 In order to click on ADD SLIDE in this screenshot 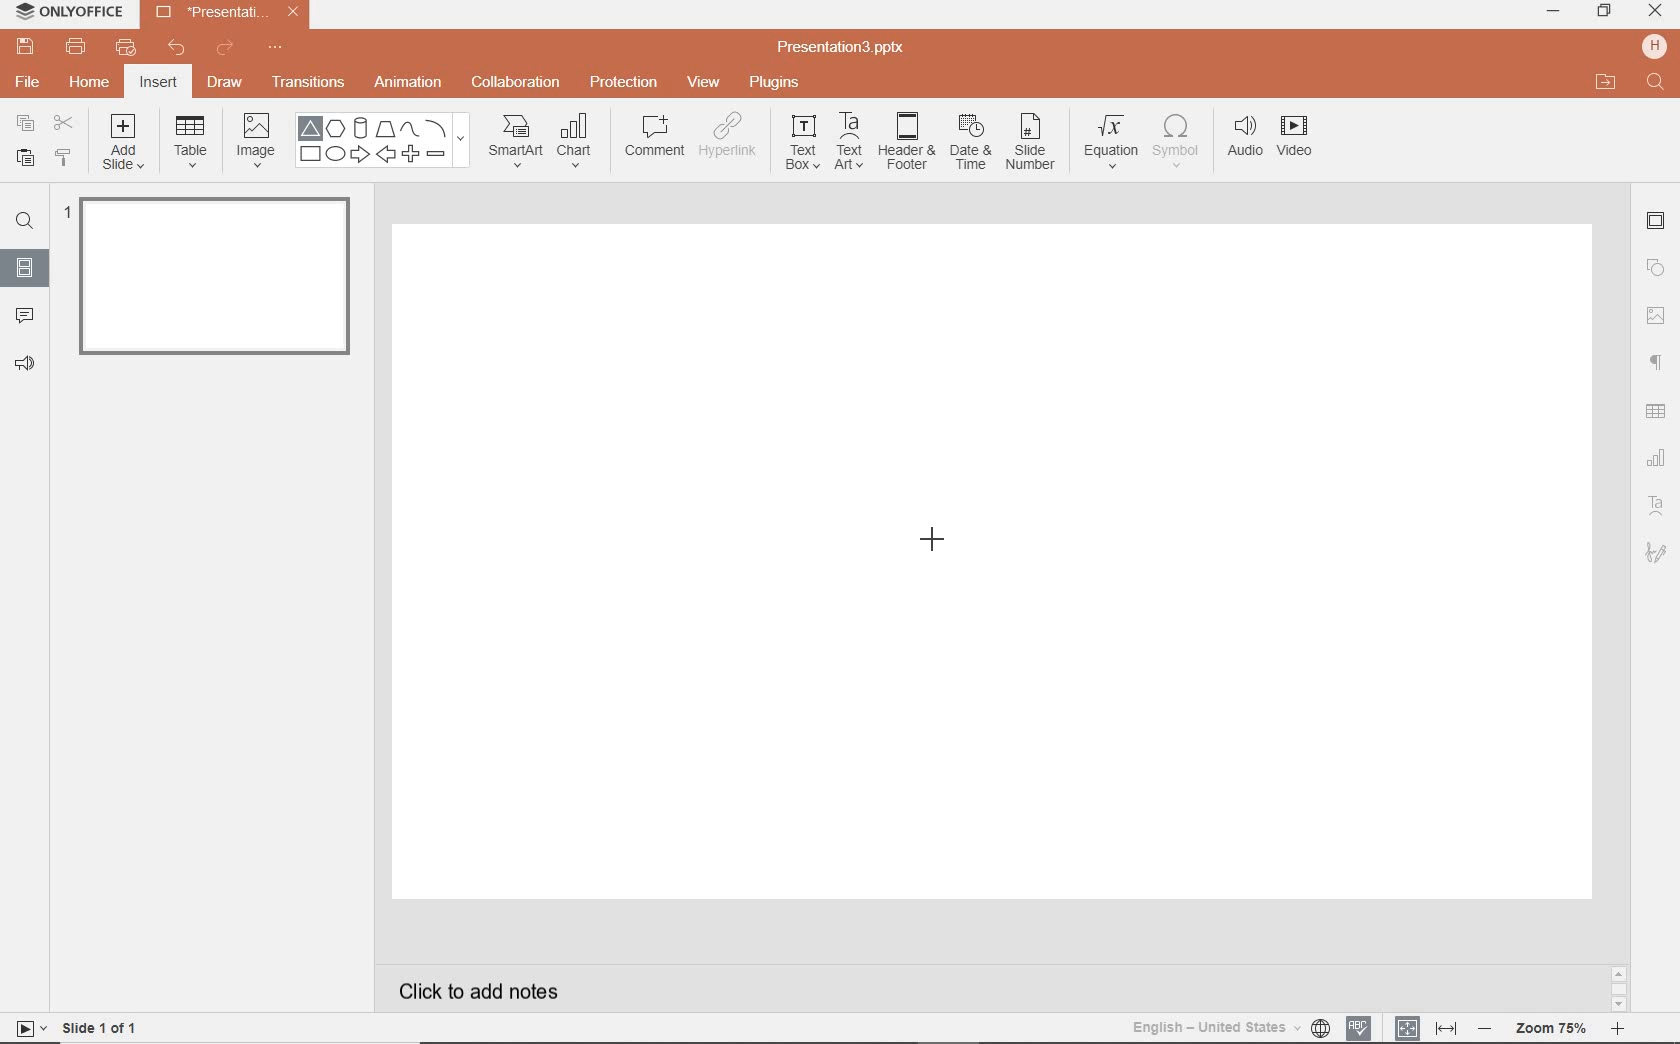, I will do `click(126, 146)`.